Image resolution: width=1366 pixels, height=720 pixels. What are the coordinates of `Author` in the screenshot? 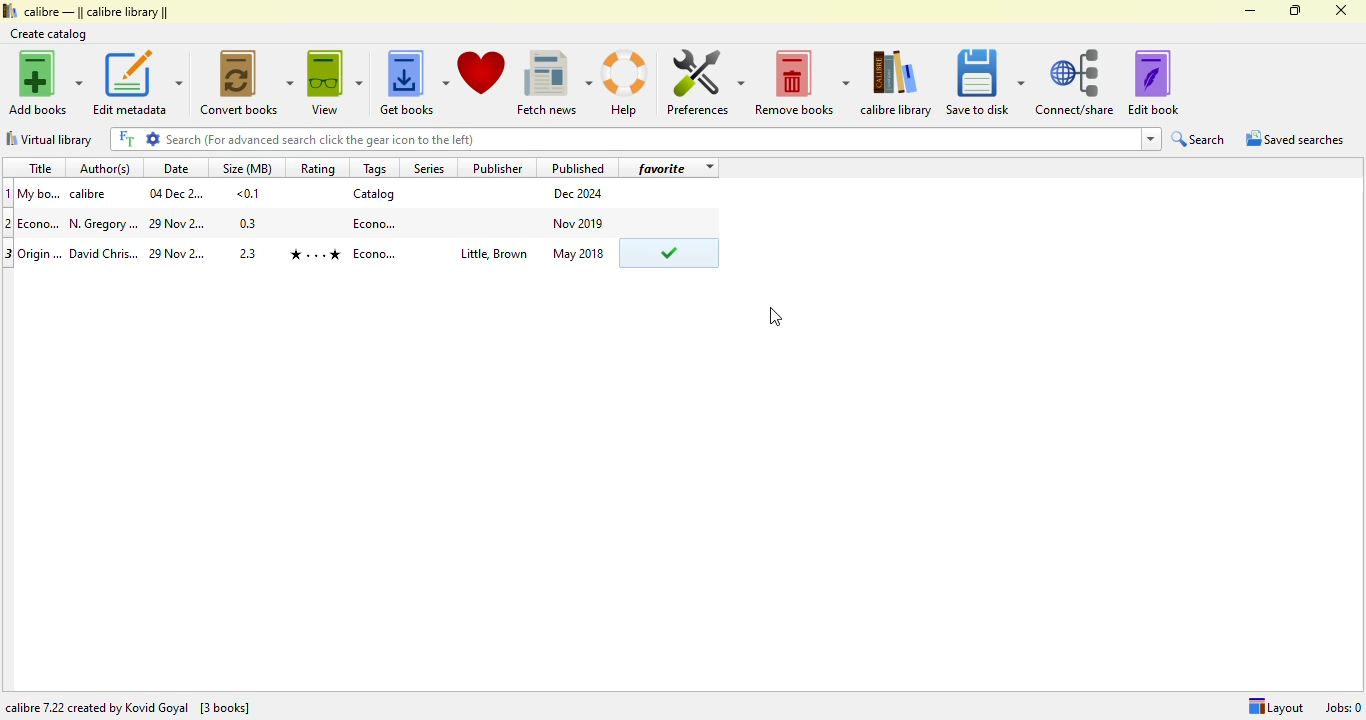 It's located at (104, 254).